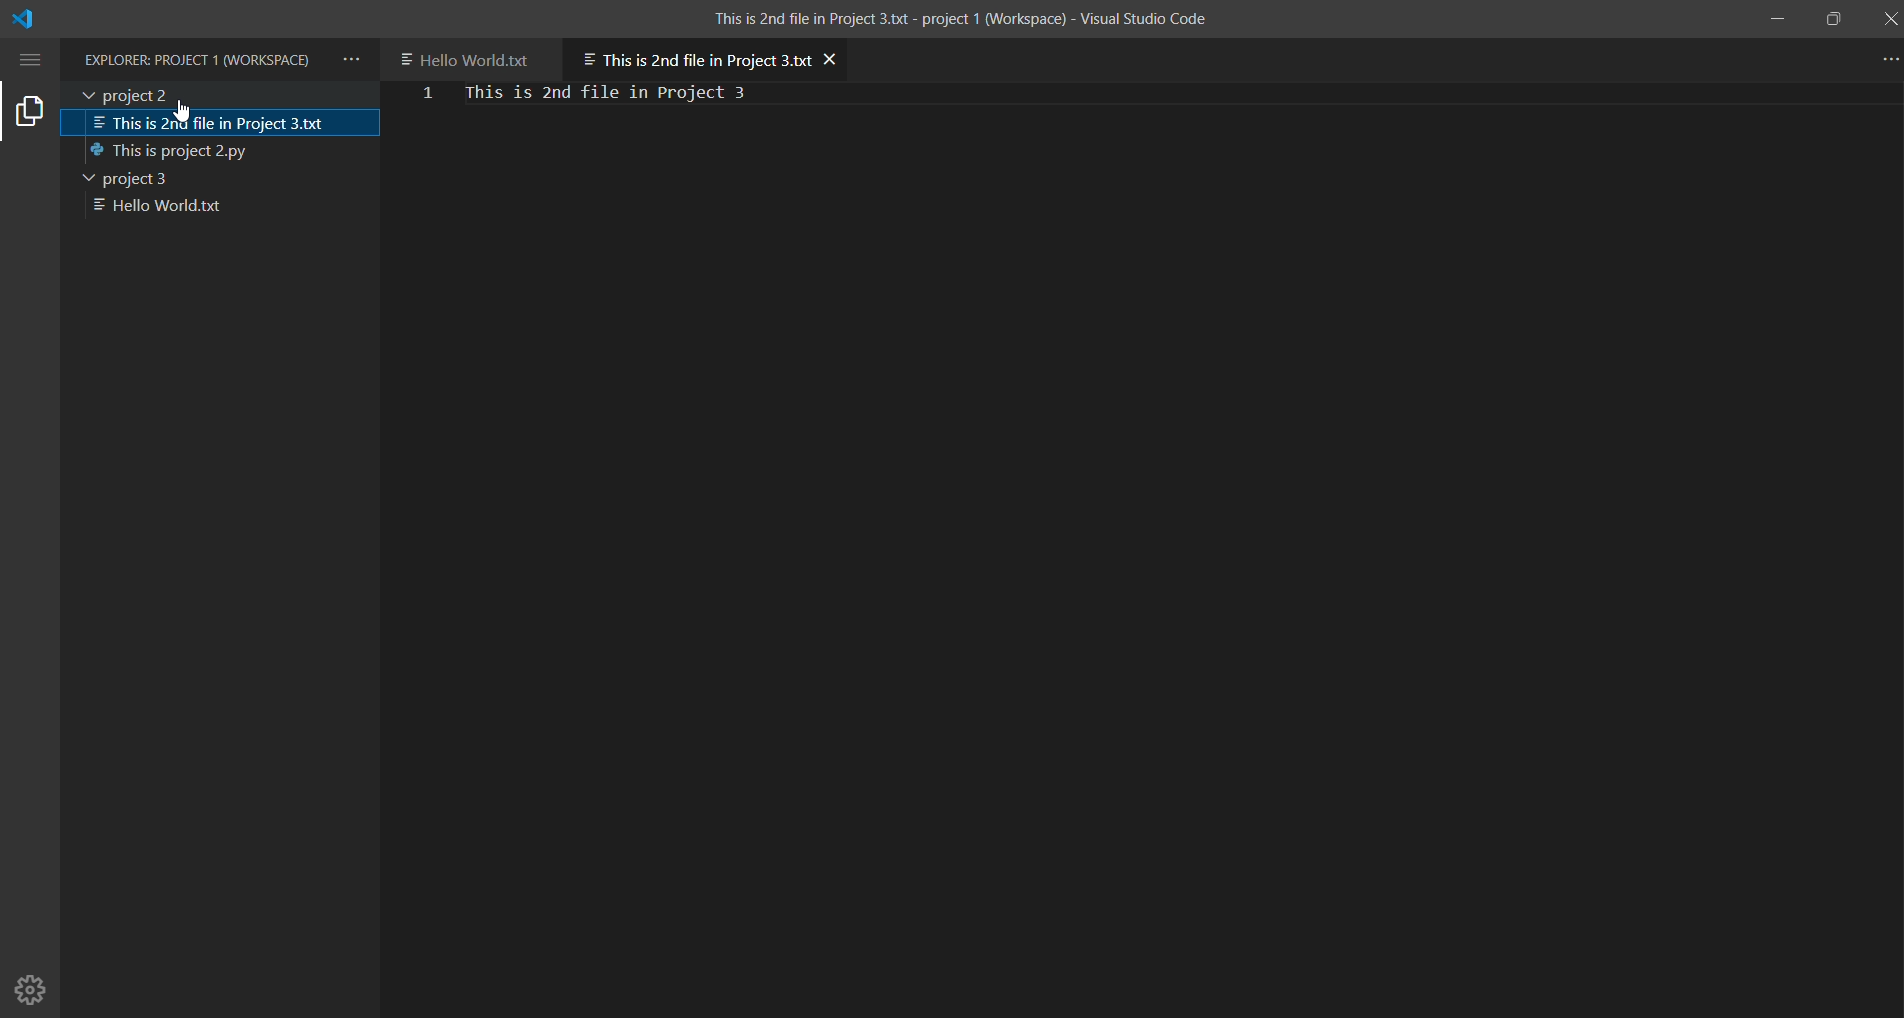 This screenshot has height=1018, width=1904. What do you see at coordinates (1888, 18) in the screenshot?
I see `close` at bounding box center [1888, 18].